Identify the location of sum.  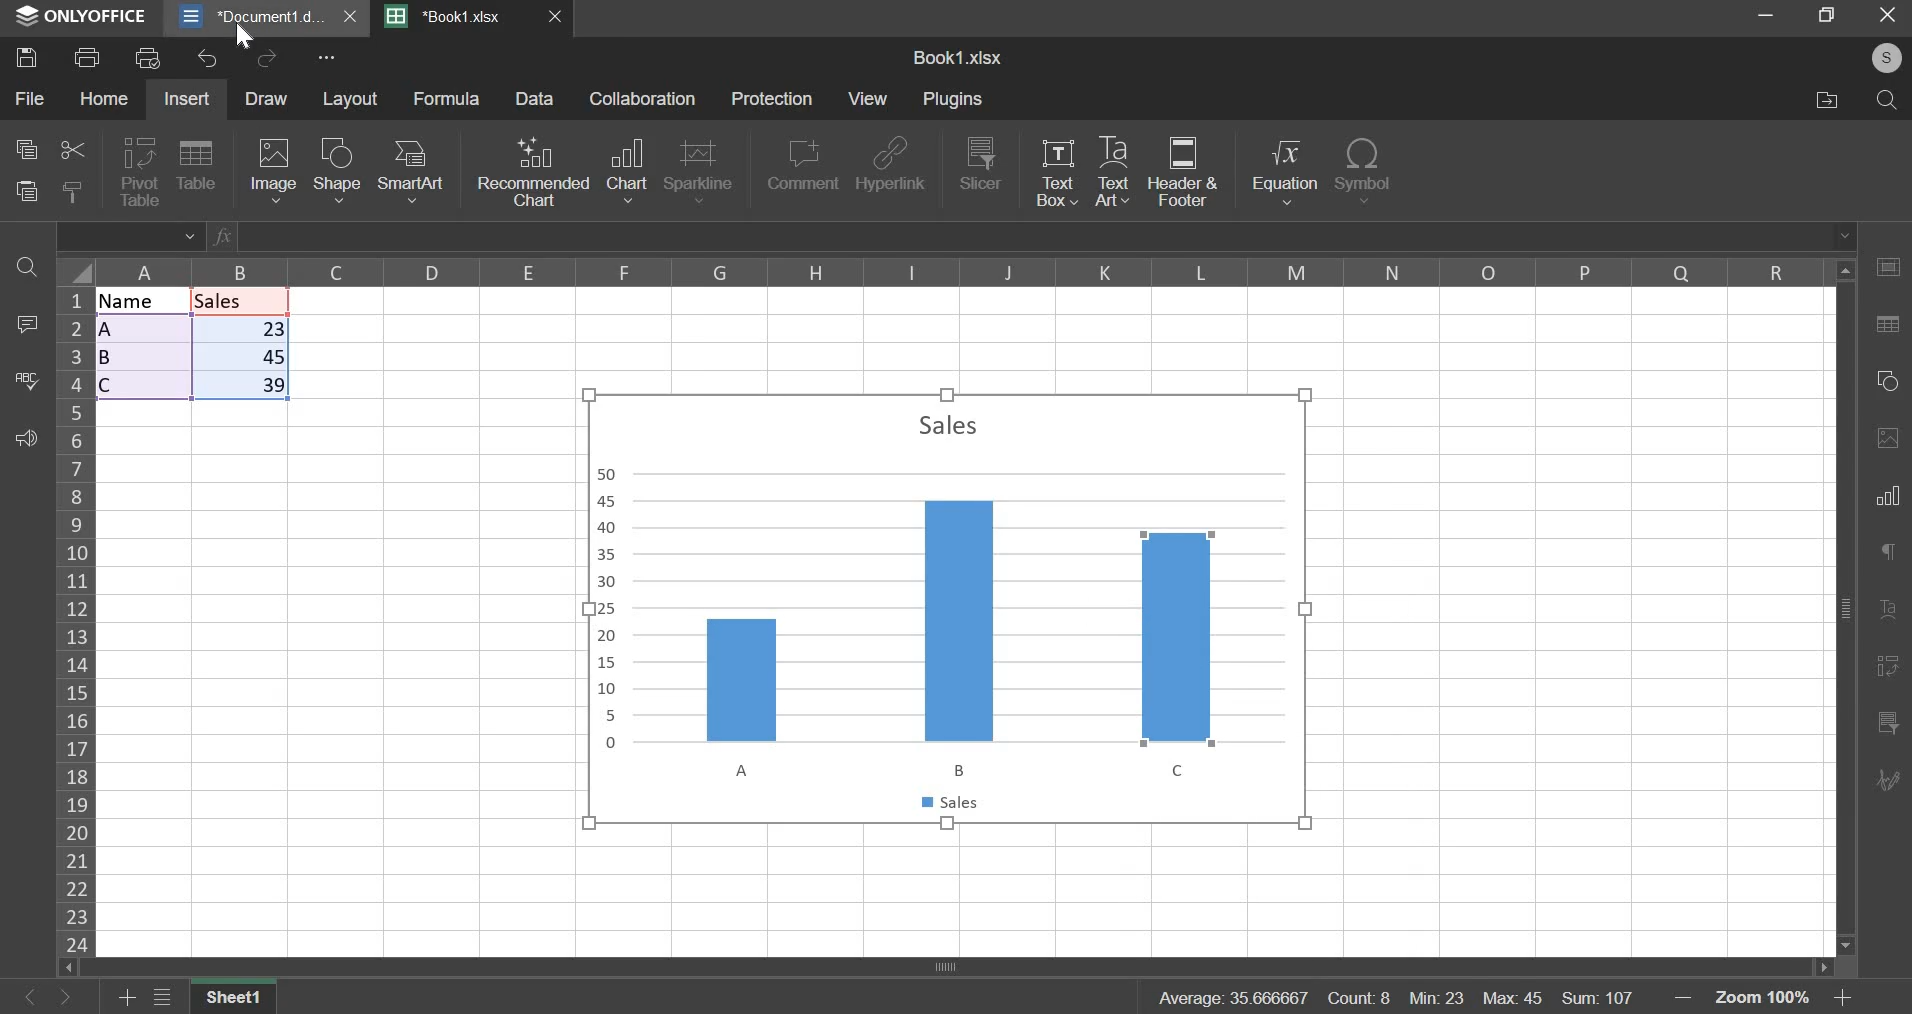
(1597, 997).